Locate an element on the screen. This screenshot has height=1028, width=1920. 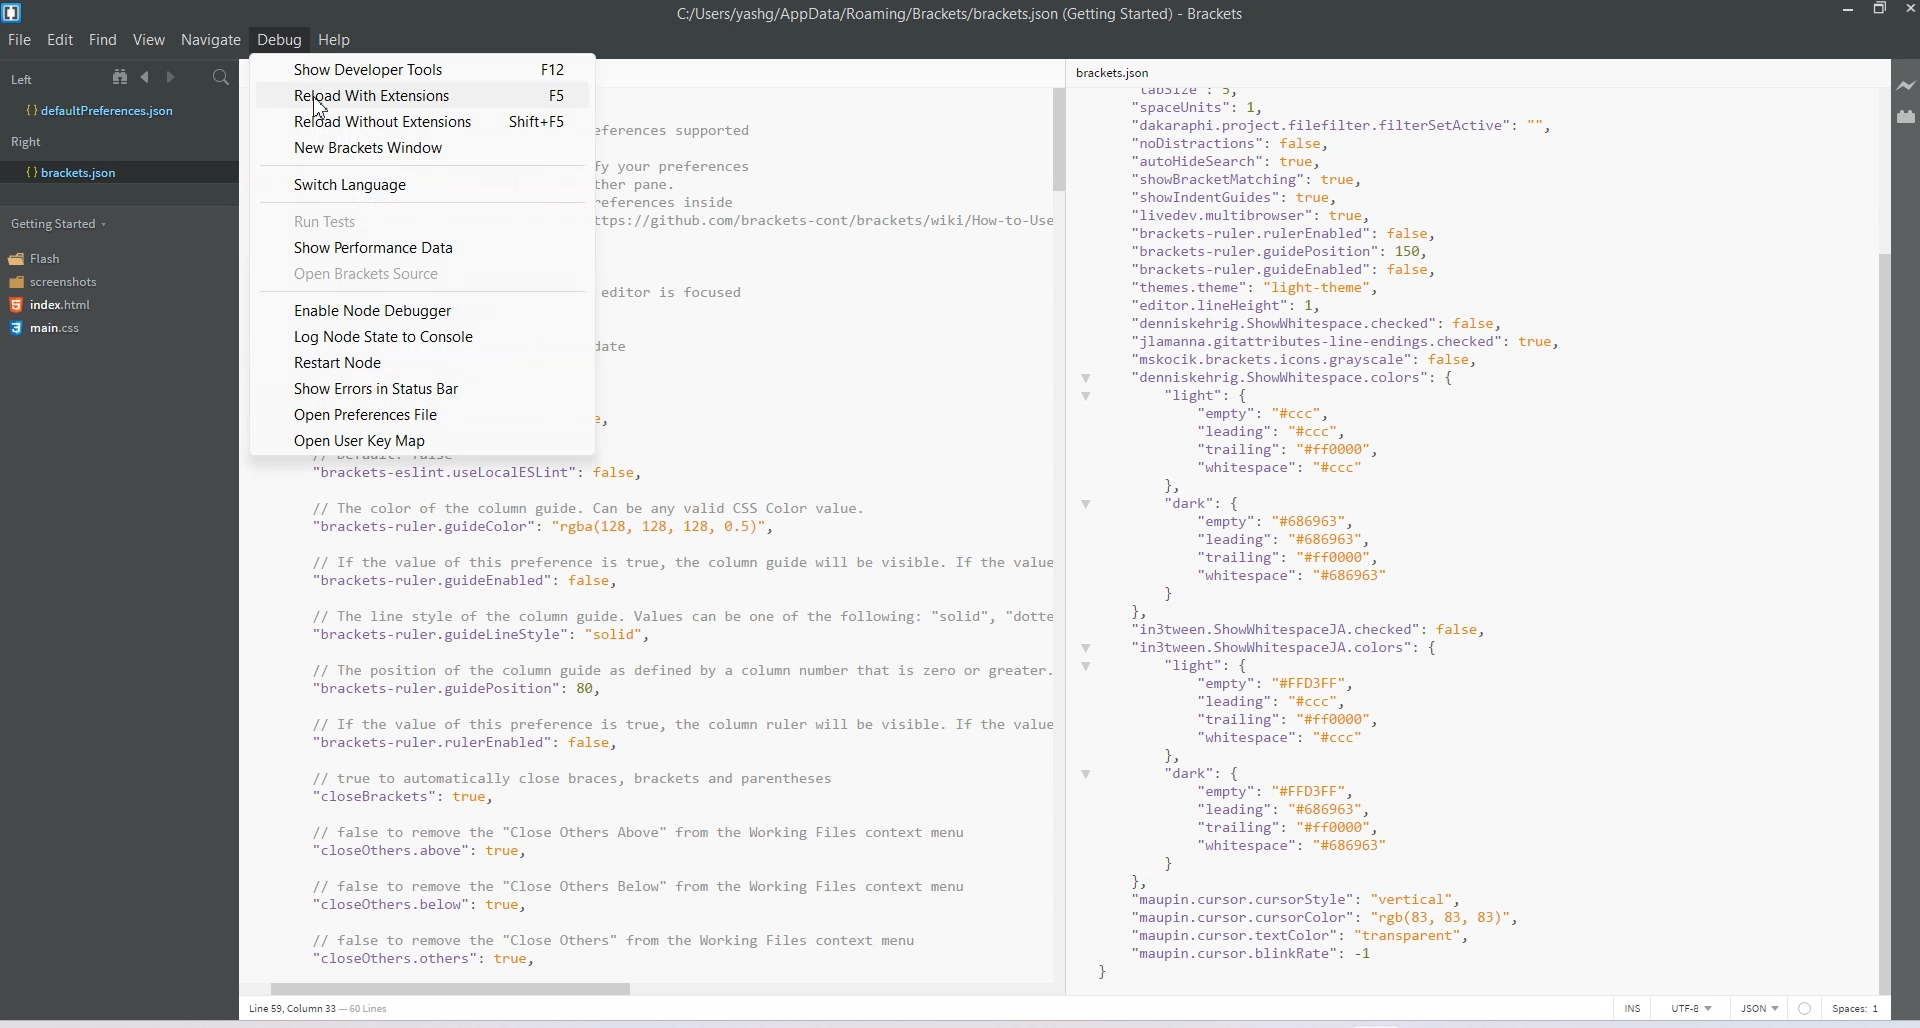
Right is located at coordinates (26, 142).